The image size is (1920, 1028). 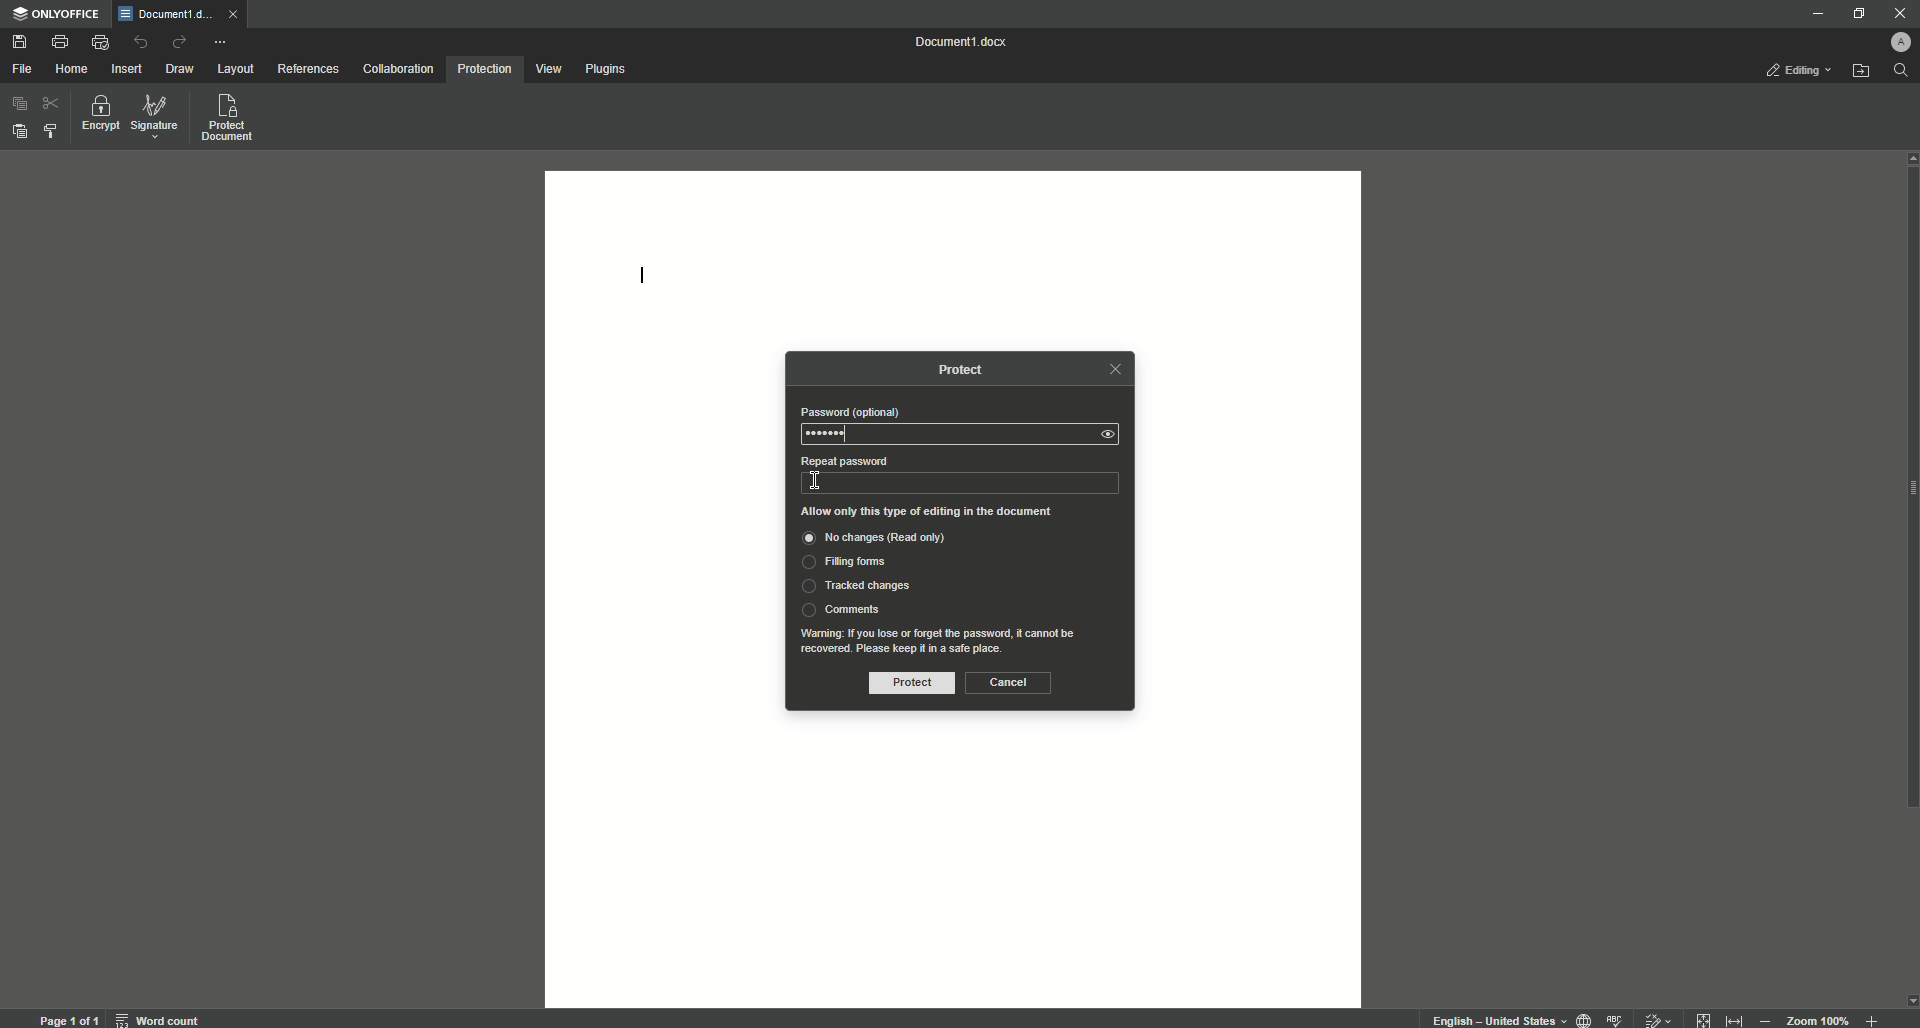 What do you see at coordinates (1113, 434) in the screenshot?
I see `seen` at bounding box center [1113, 434].